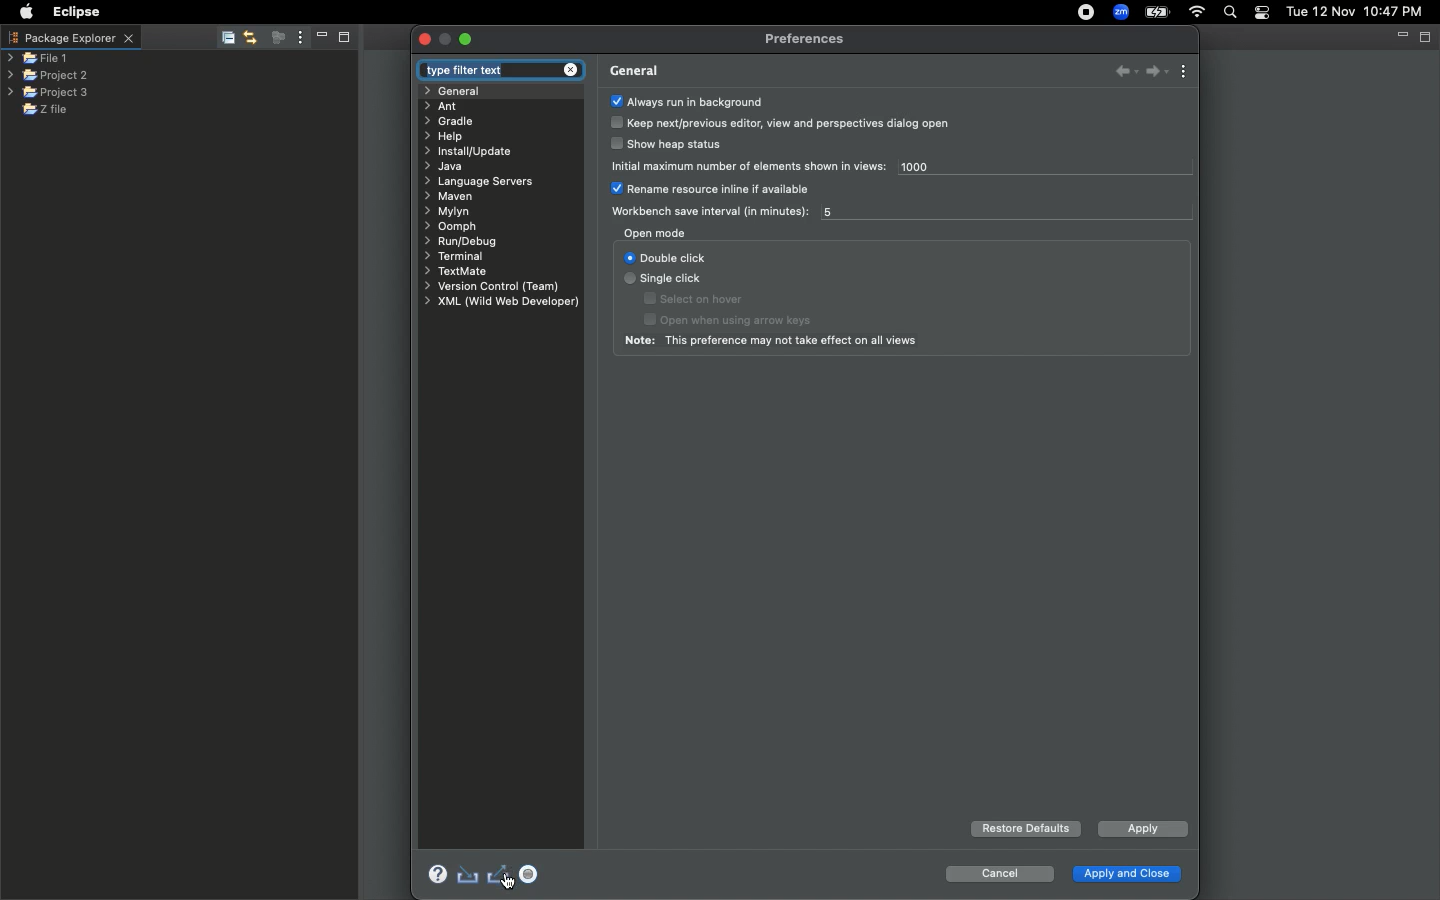 The image size is (1440, 900). I want to click on Notification bar, so click(1261, 14).